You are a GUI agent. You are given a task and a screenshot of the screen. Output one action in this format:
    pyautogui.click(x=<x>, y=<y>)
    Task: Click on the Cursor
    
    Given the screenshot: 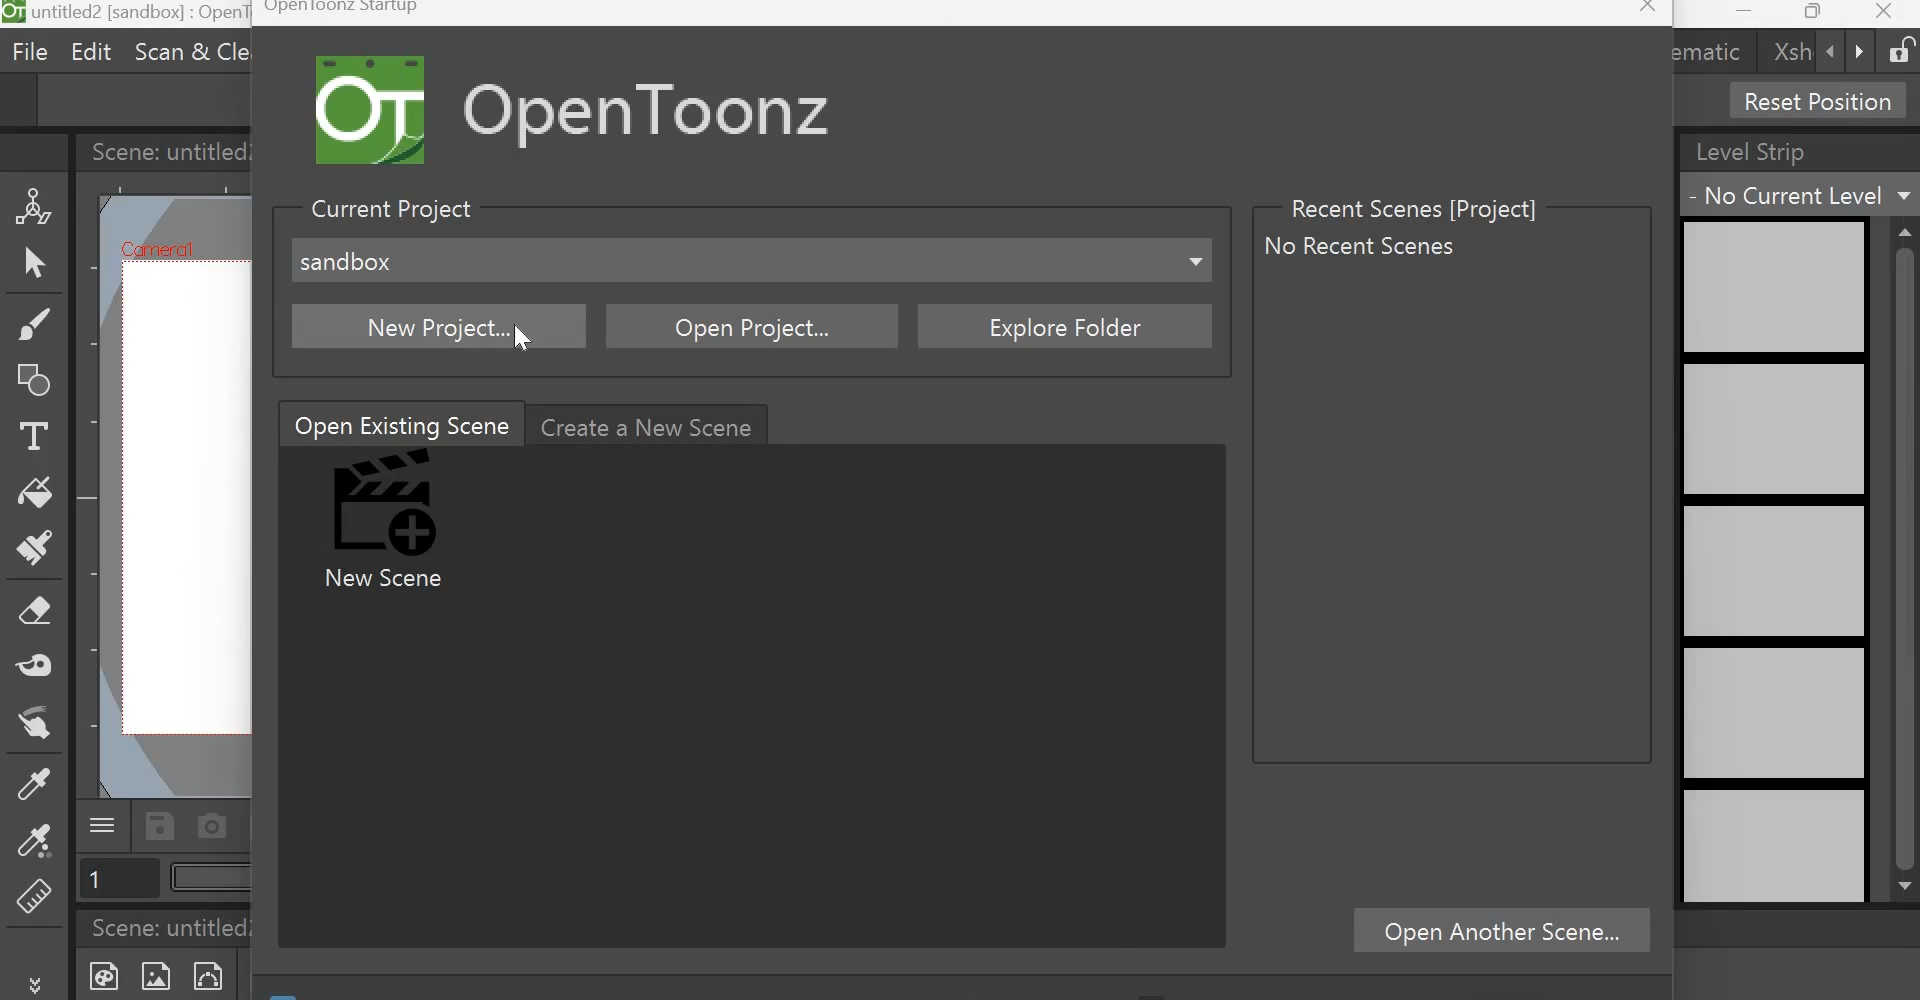 What is the action you would take?
    pyautogui.click(x=525, y=341)
    